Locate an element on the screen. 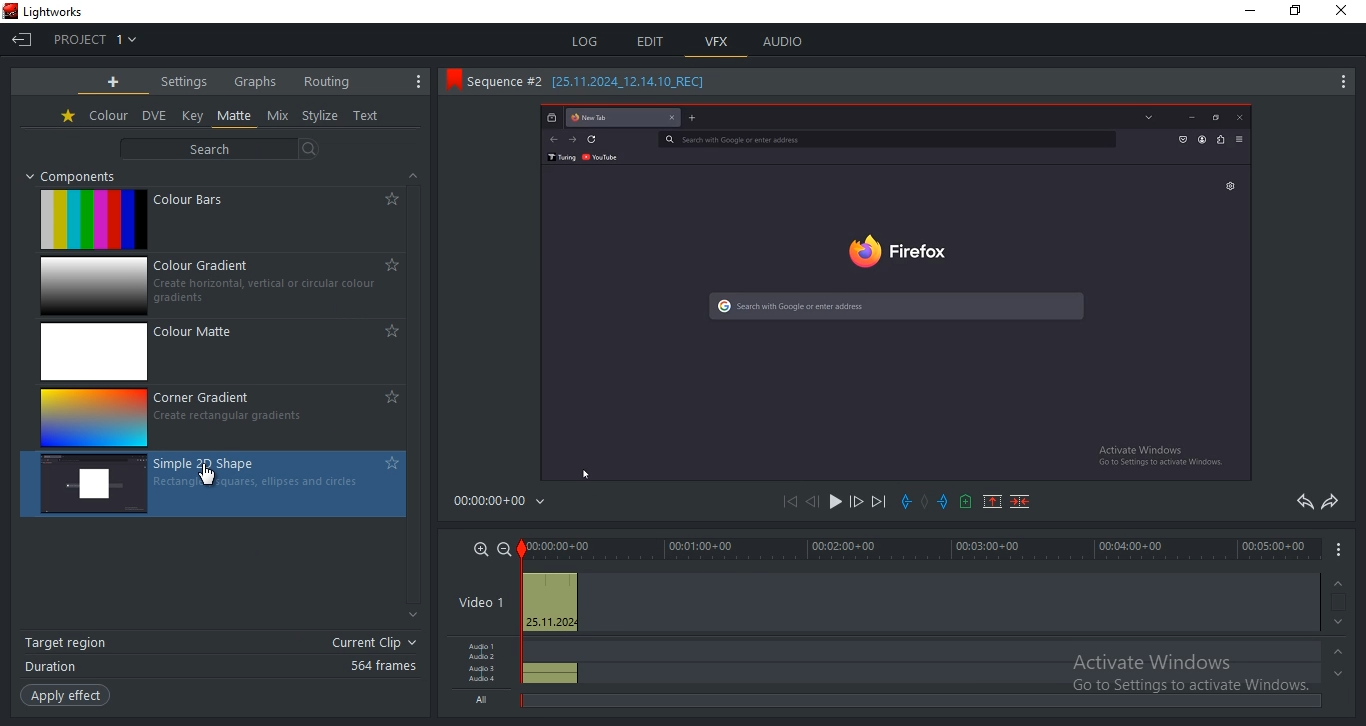  add an in mark  is located at coordinates (943, 500).